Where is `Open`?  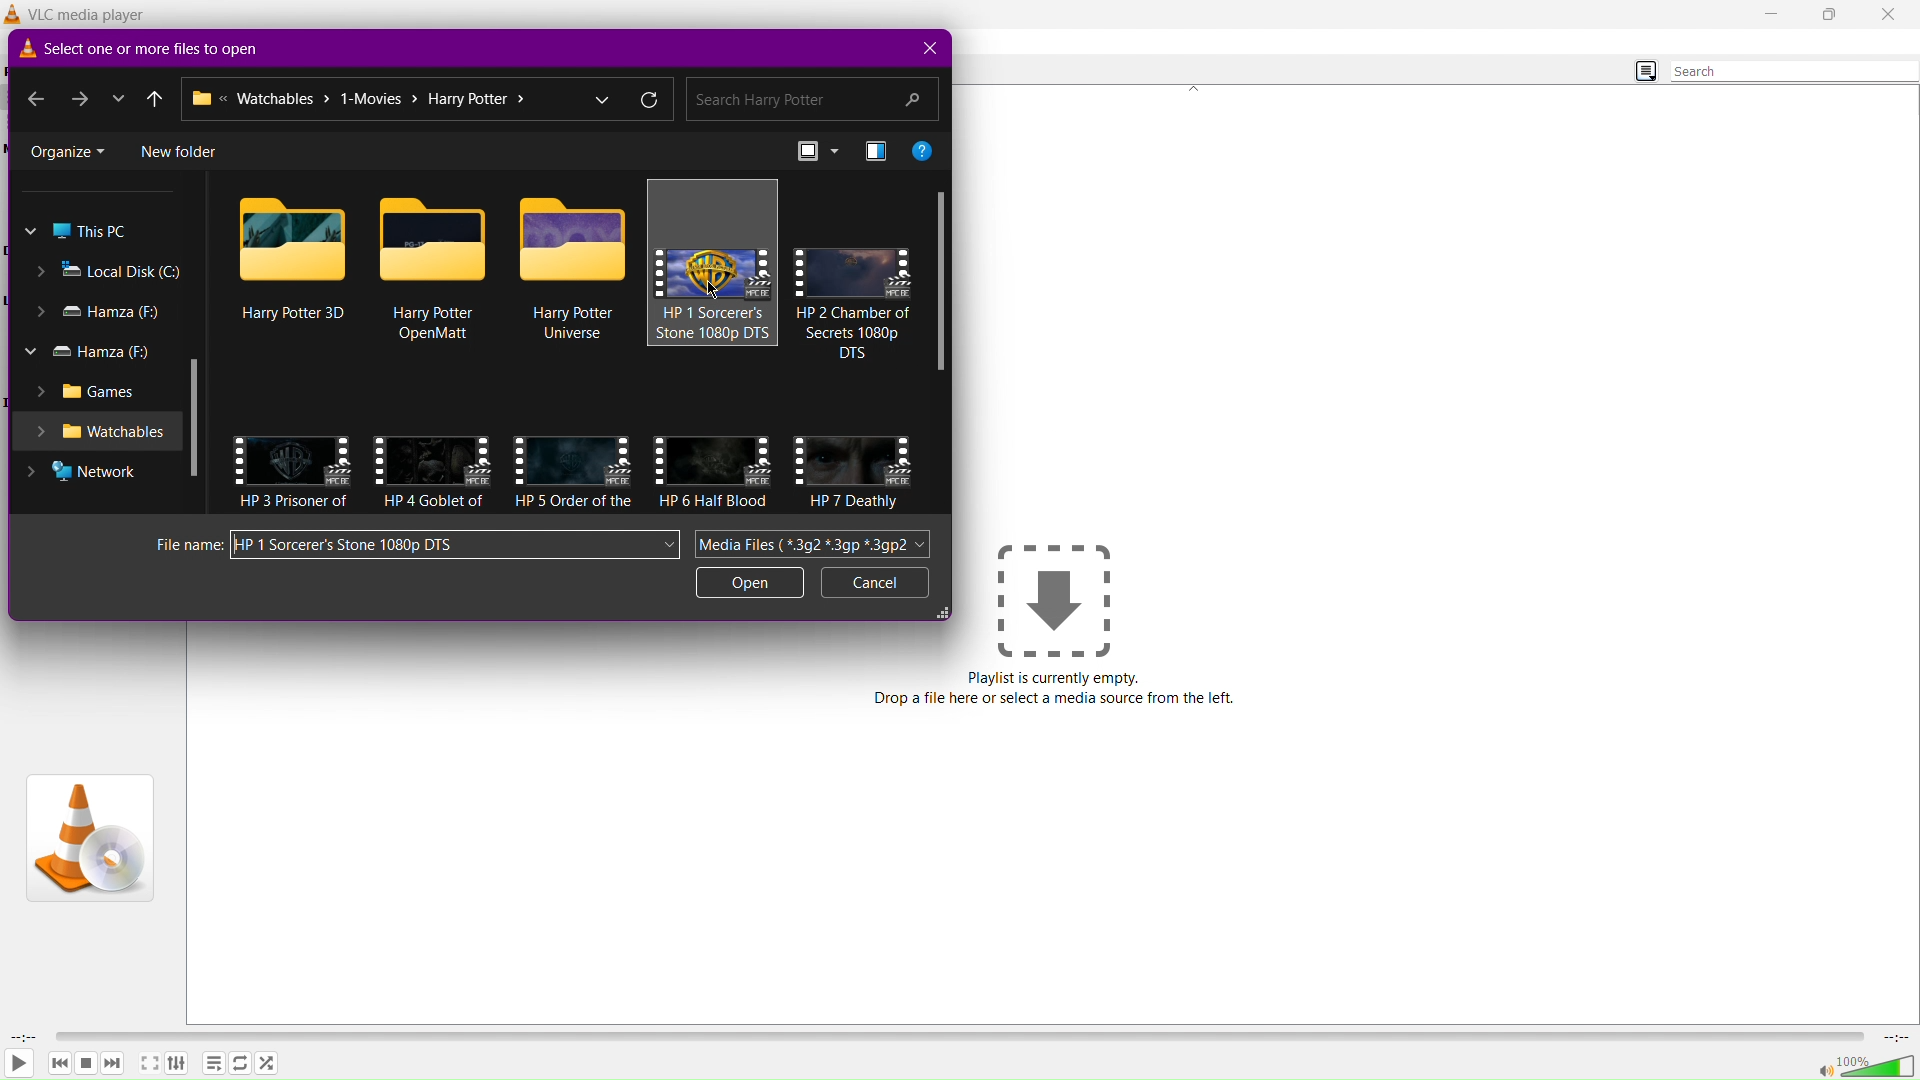
Open is located at coordinates (752, 584).